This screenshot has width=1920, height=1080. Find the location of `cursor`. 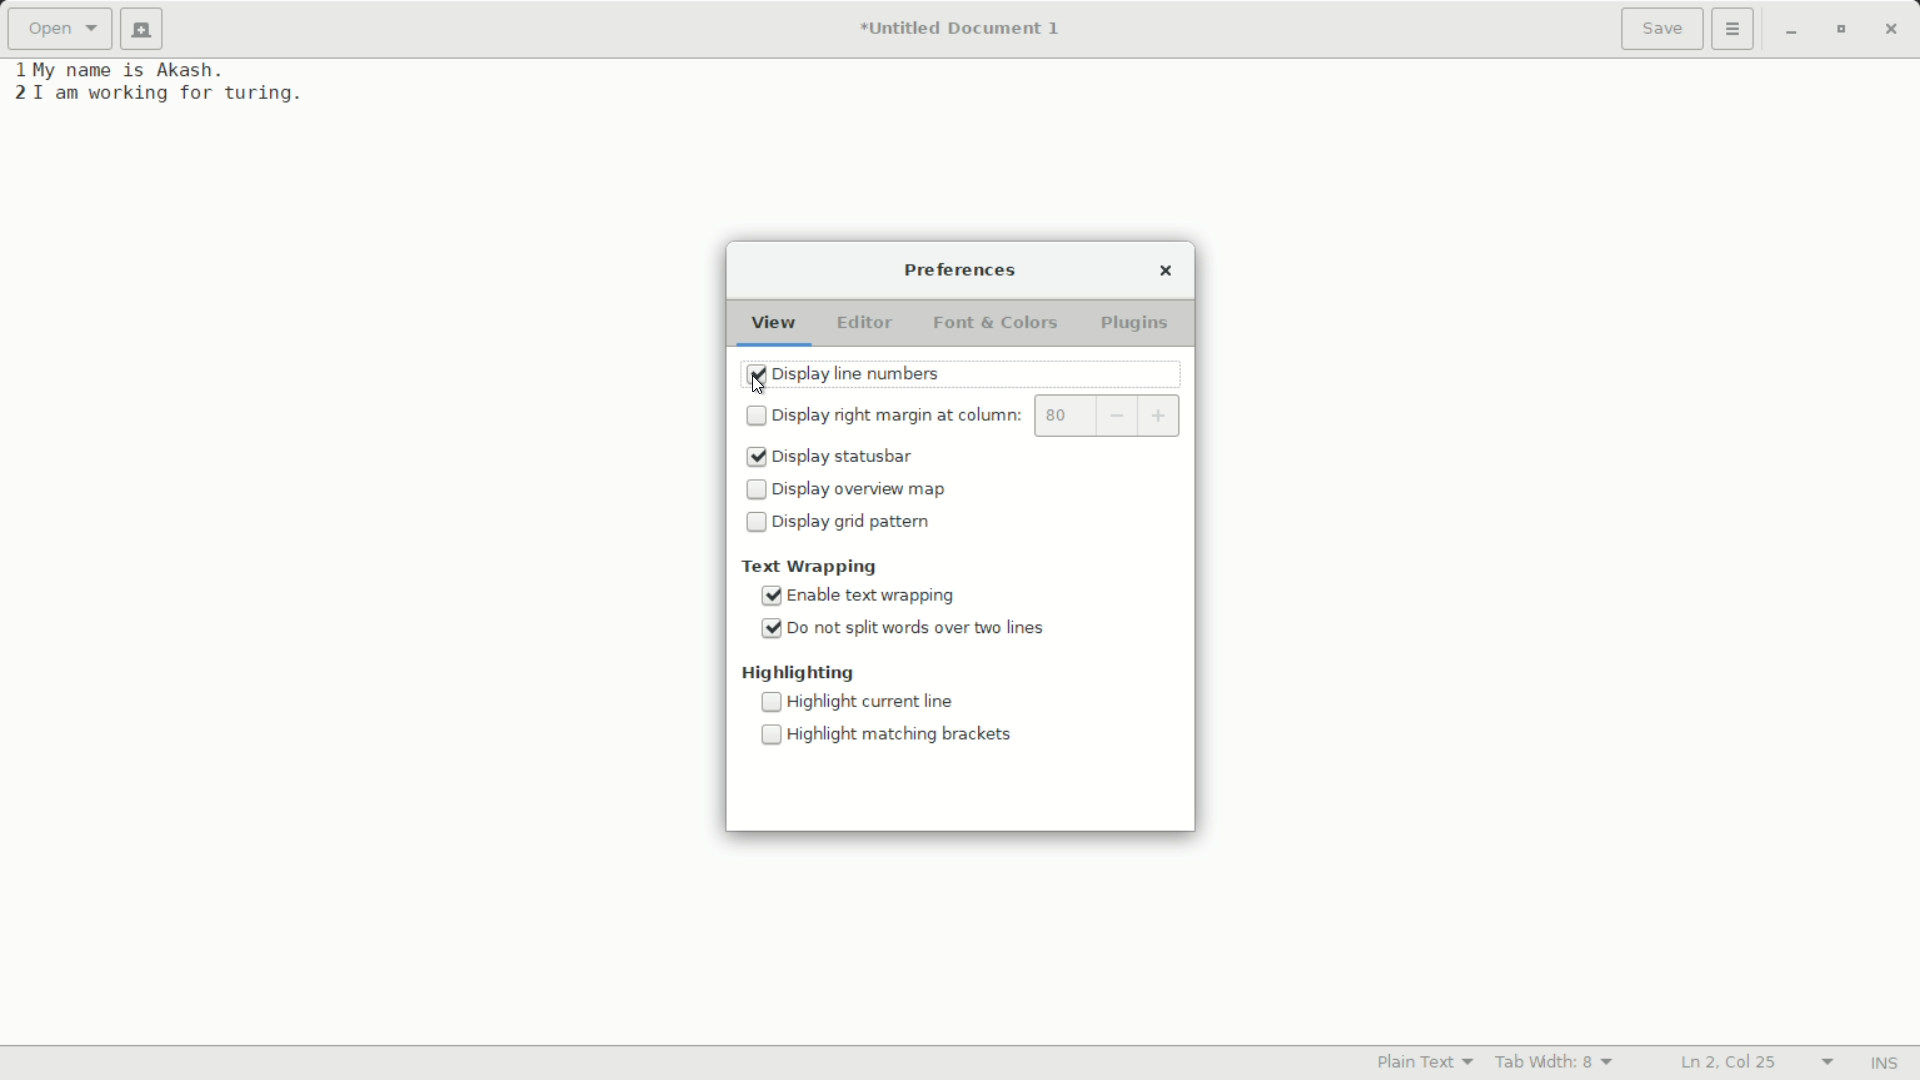

cursor is located at coordinates (756, 387).